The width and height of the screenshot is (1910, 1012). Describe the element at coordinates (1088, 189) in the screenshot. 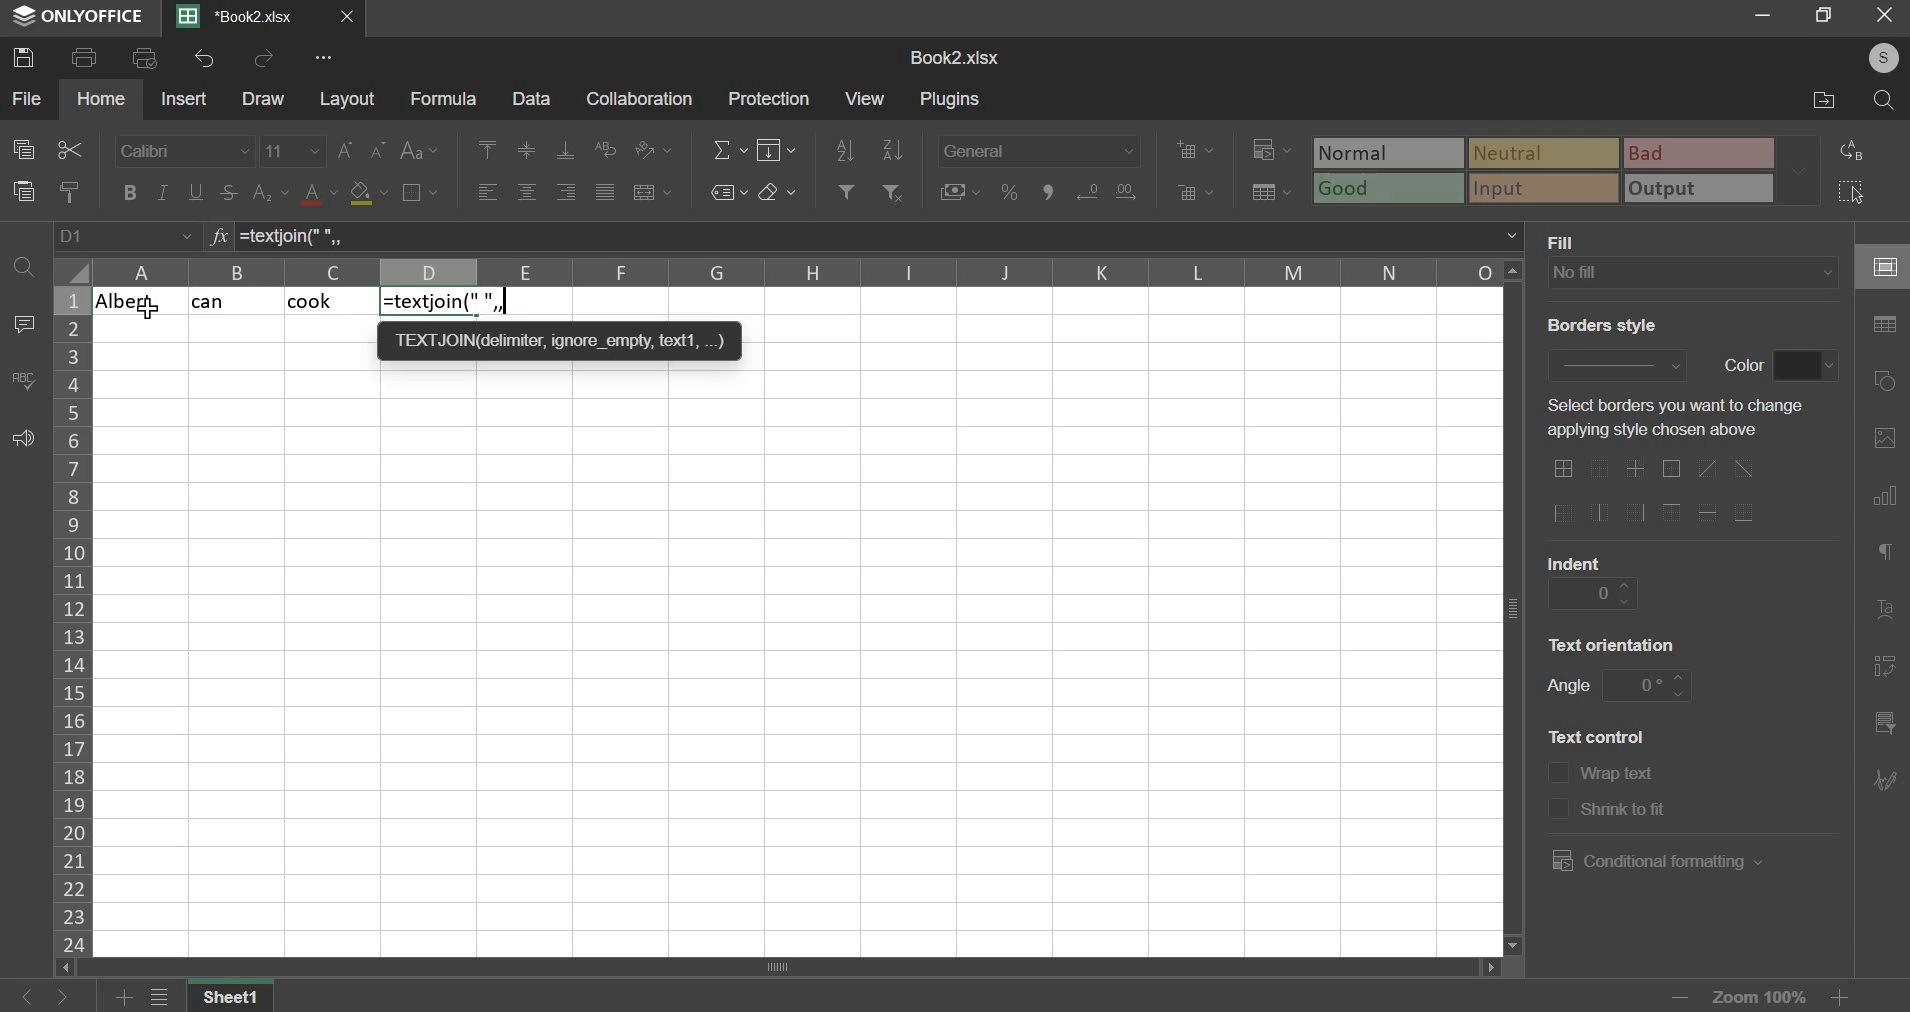

I see `increase decimals` at that location.